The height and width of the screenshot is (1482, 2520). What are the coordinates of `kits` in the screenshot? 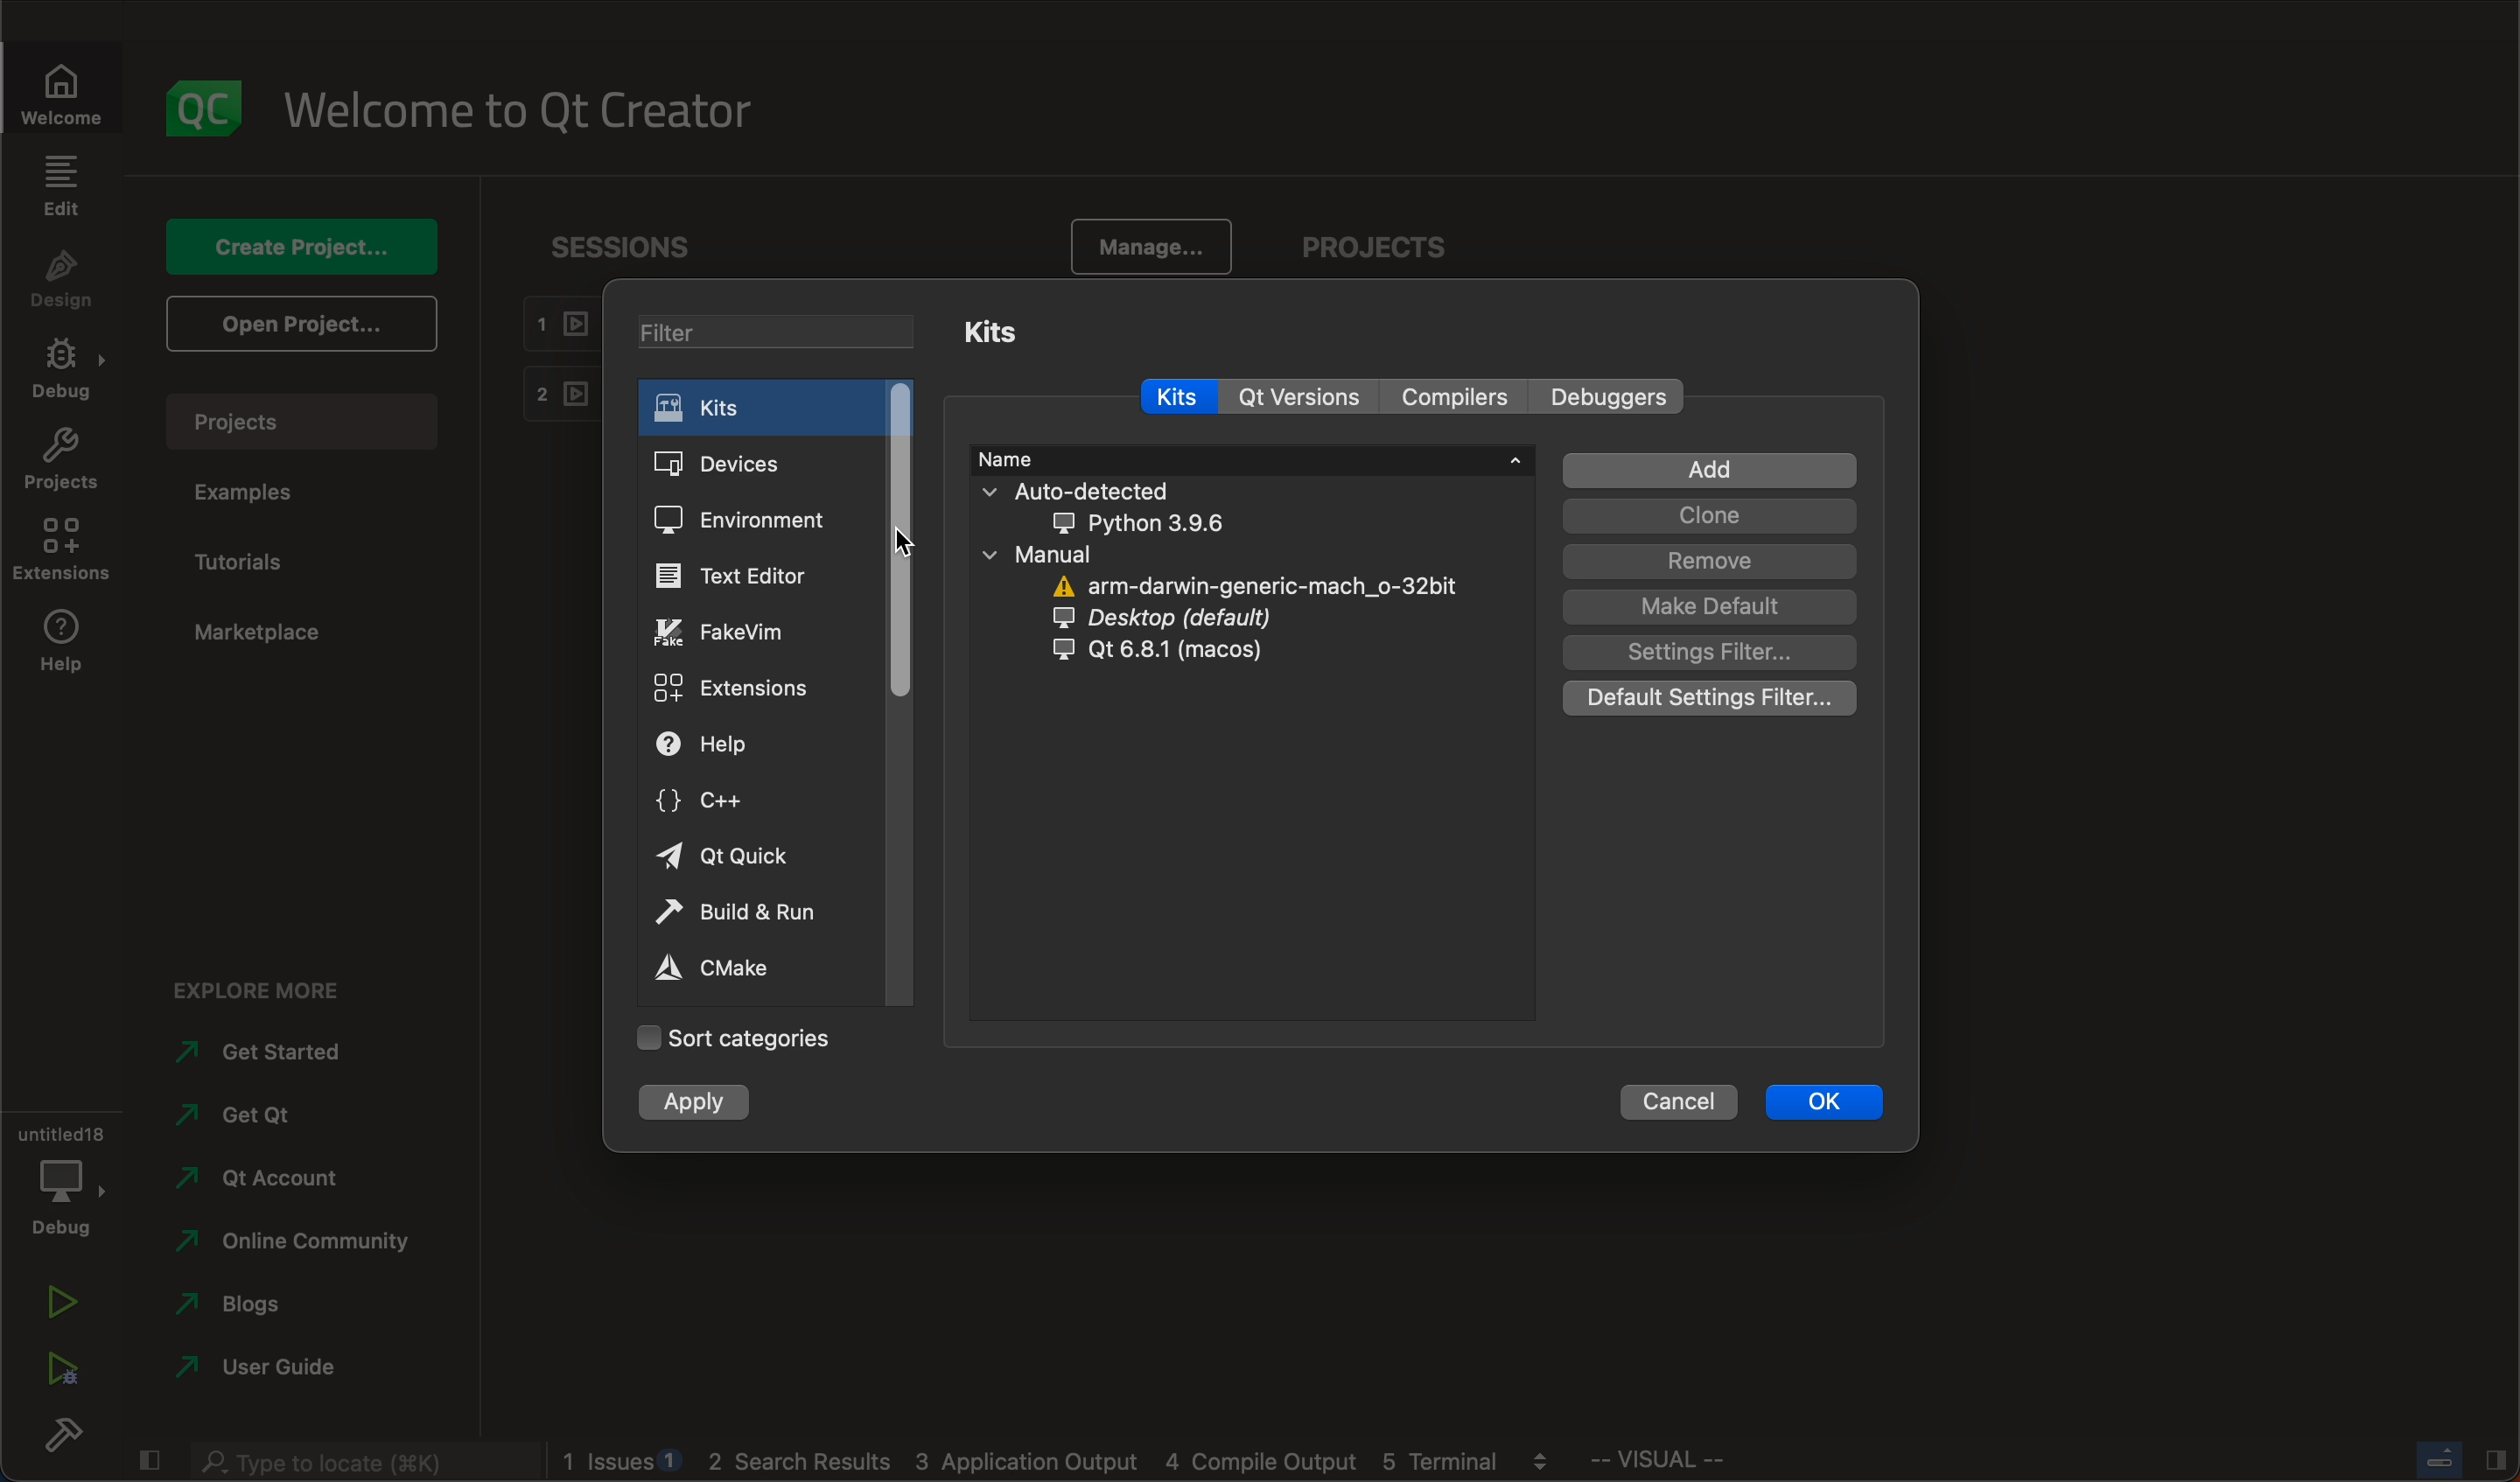 It's located at (1183, 399).